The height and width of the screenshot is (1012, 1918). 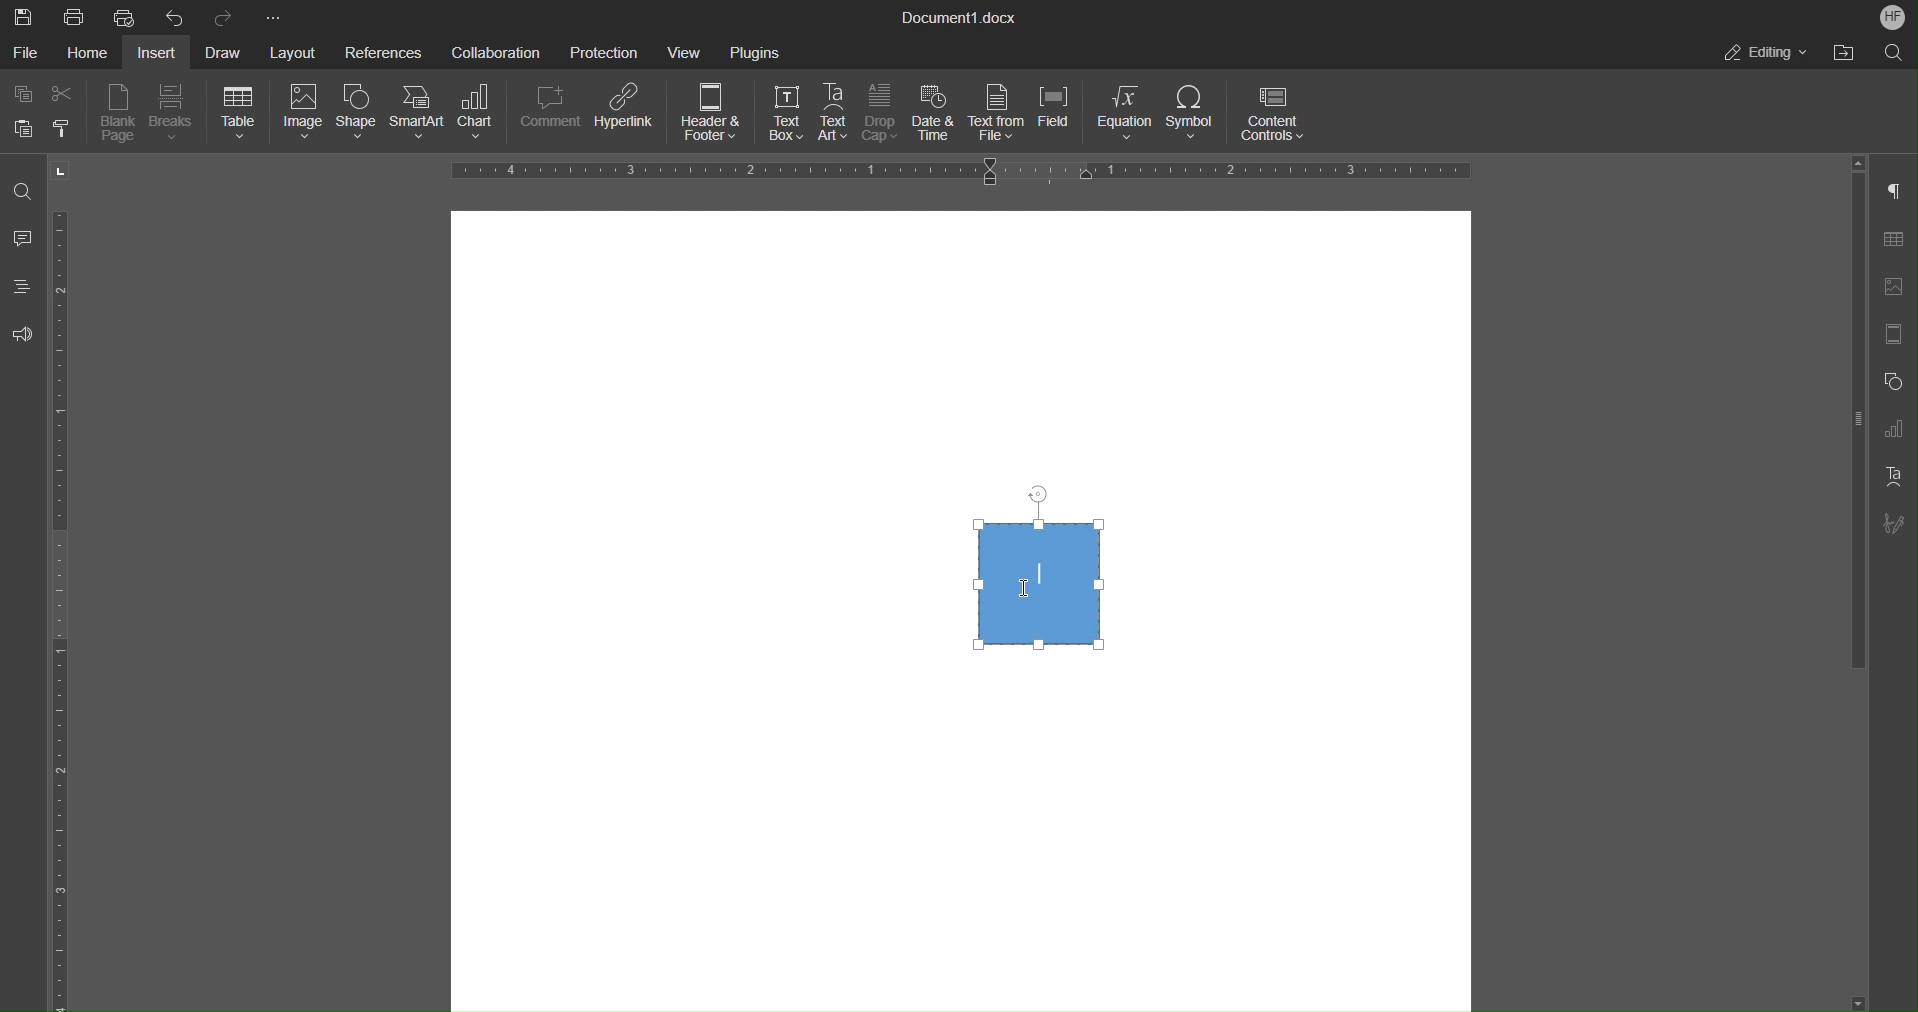 I want to click on Document1.docx, so click(x=961, y=19).